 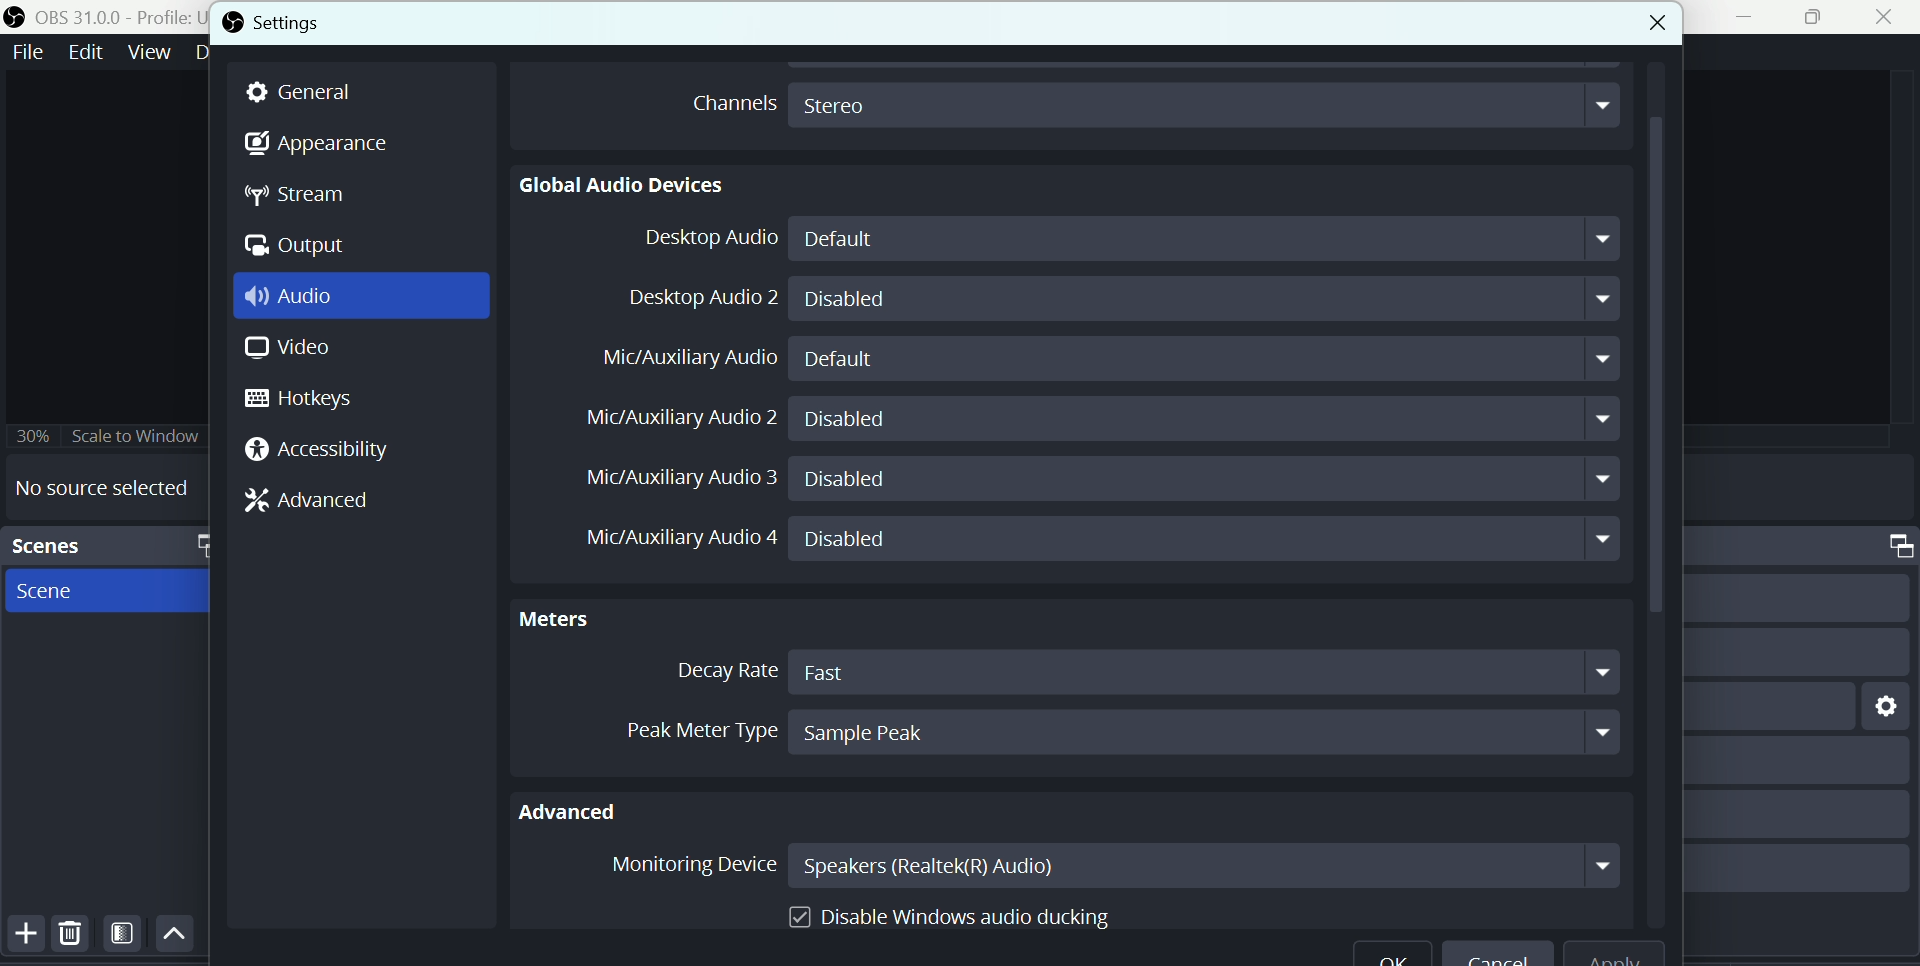 I want to click on Cancel, so click(x=1498, y=957).